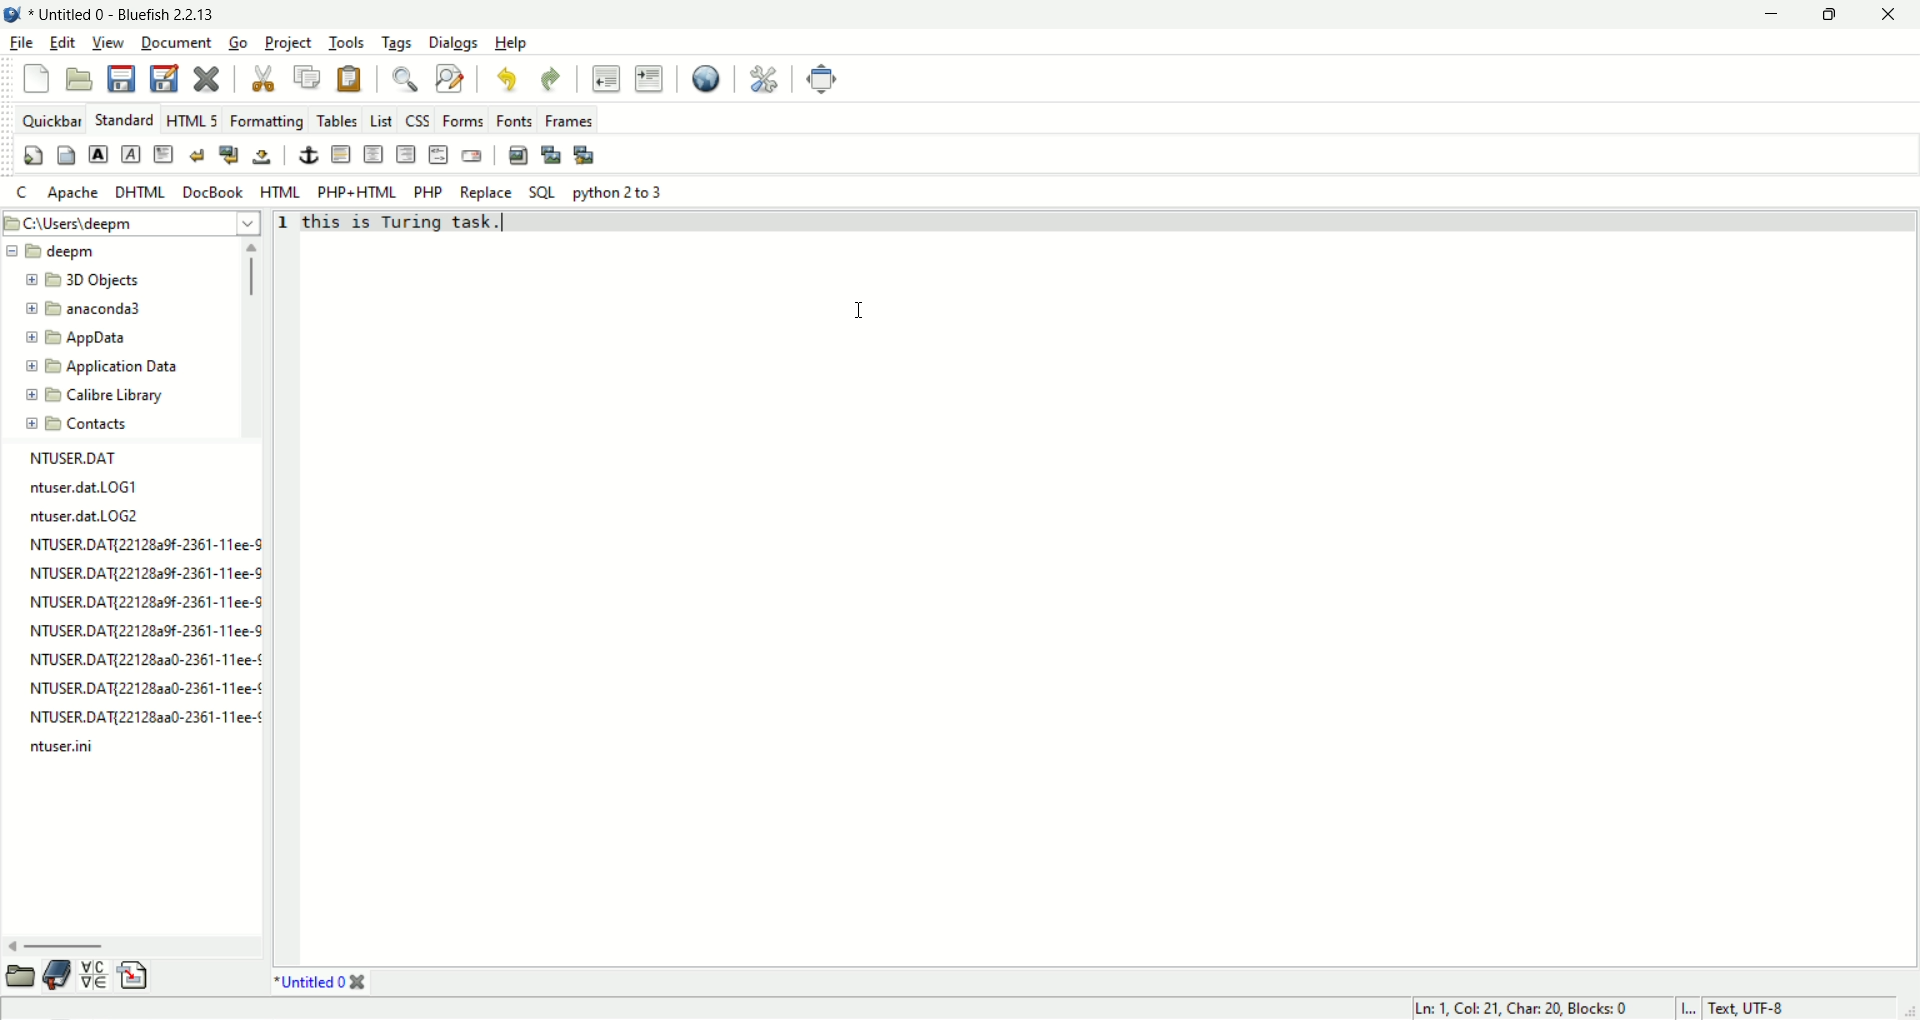  Describe the element at coordinates (553, 154) in the screenshot. I see `insert thumbnail` at that location.